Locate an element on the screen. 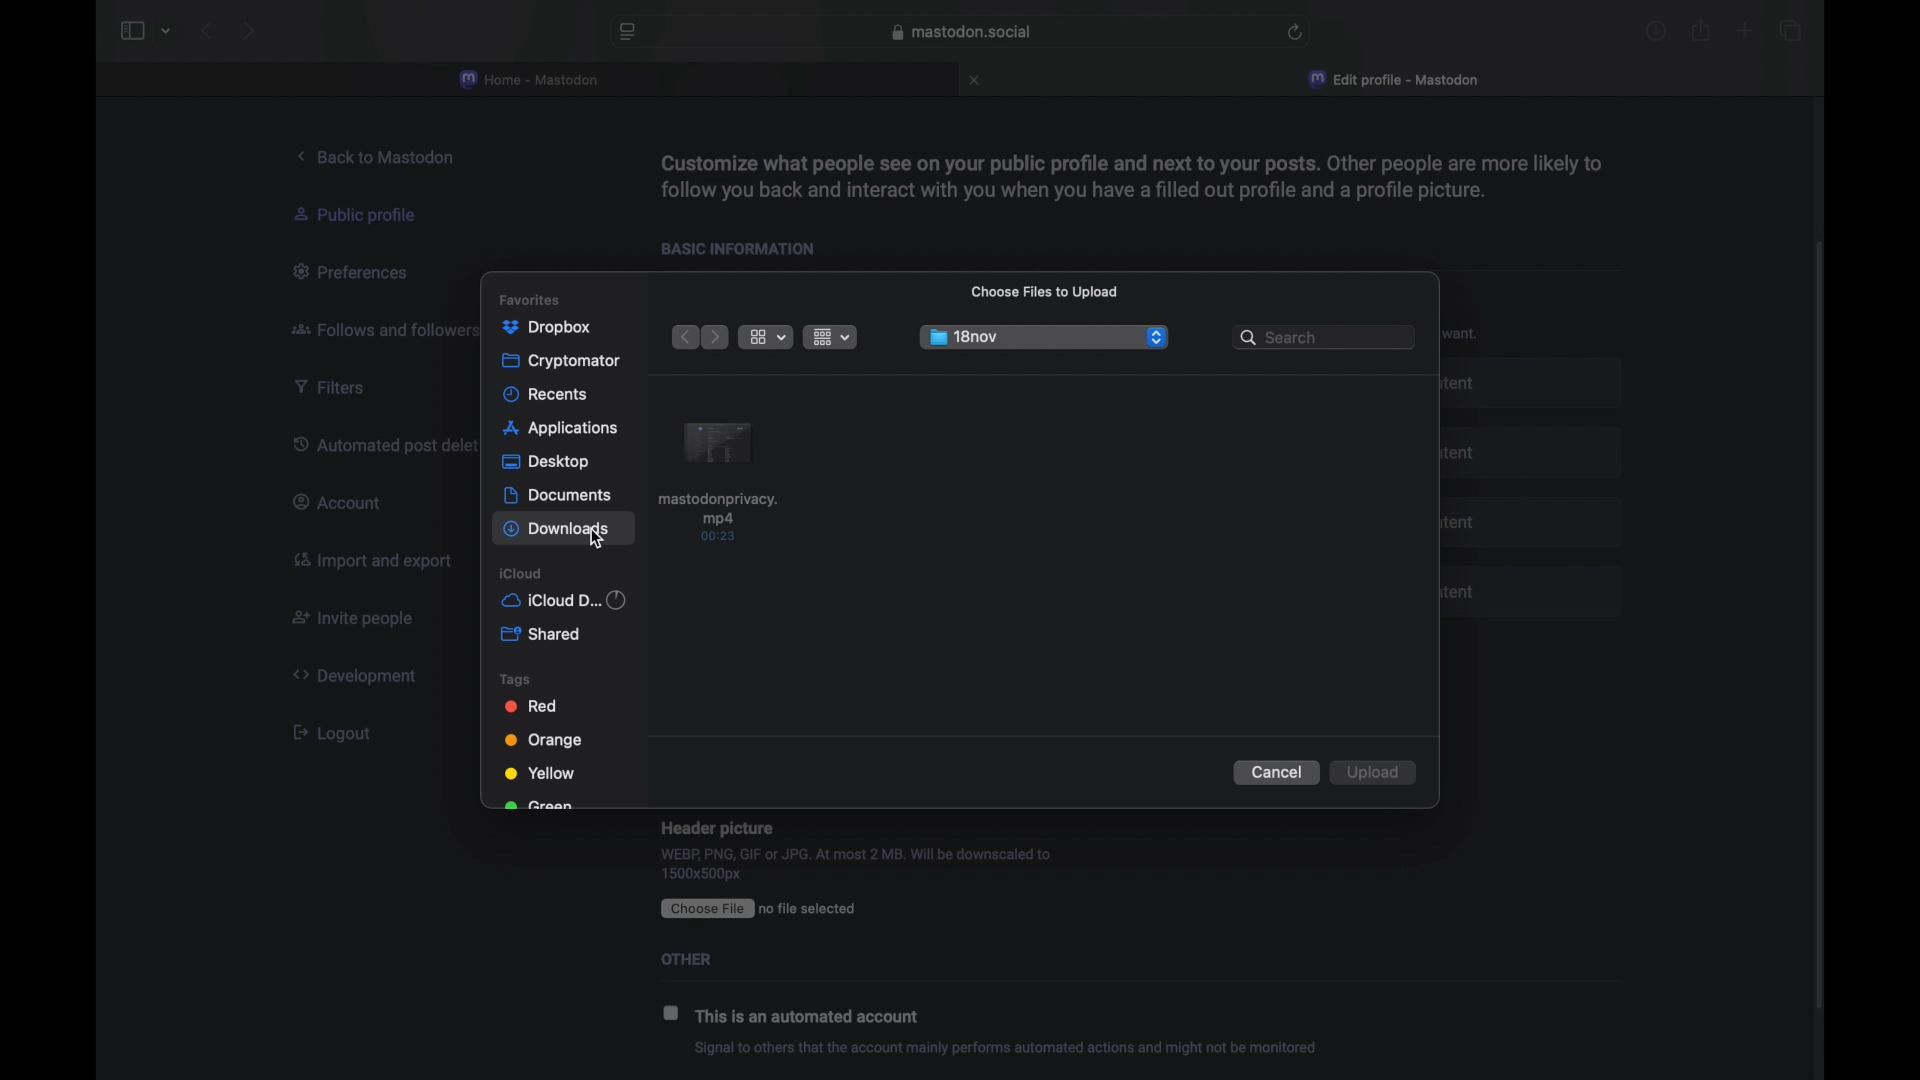  cryptomator is located at coordinates (562, 361).